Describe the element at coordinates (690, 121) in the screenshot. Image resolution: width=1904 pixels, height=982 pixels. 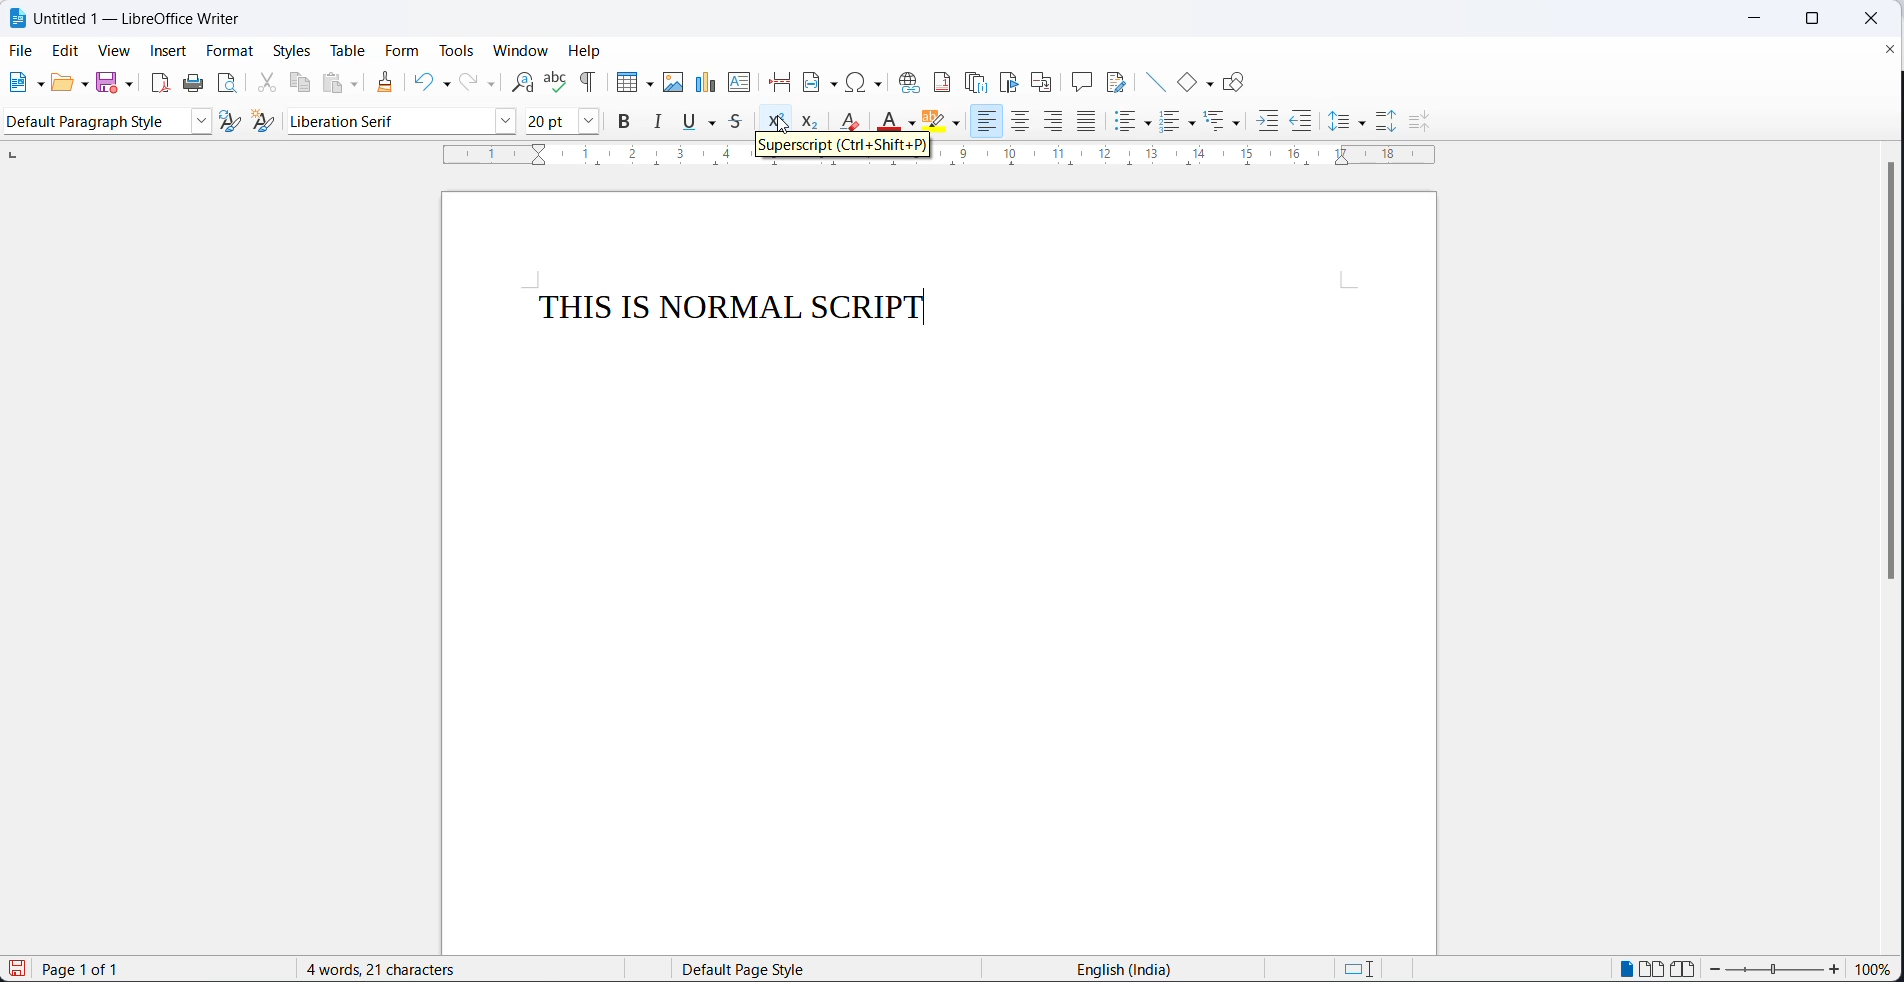
I see `underline` at that location.